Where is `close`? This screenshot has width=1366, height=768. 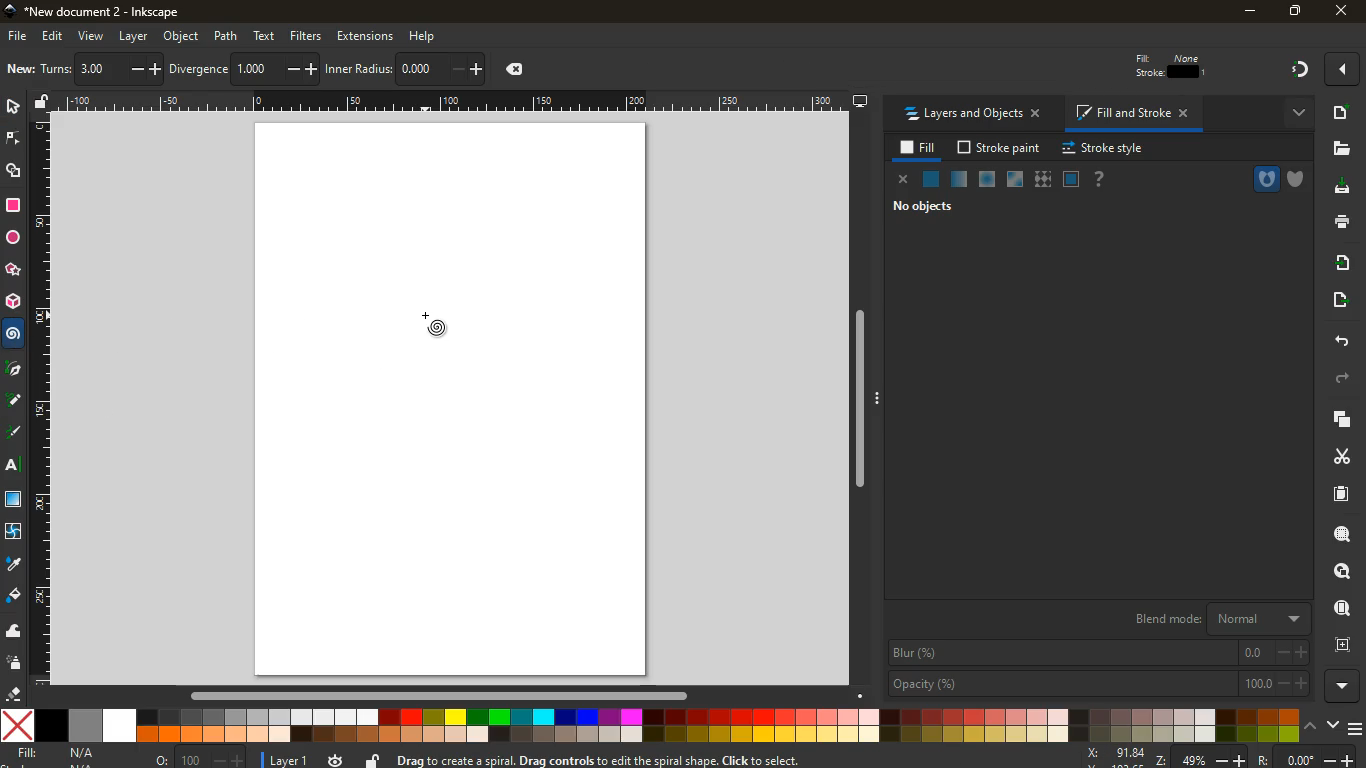
close is located at coordinates (1342, 10).